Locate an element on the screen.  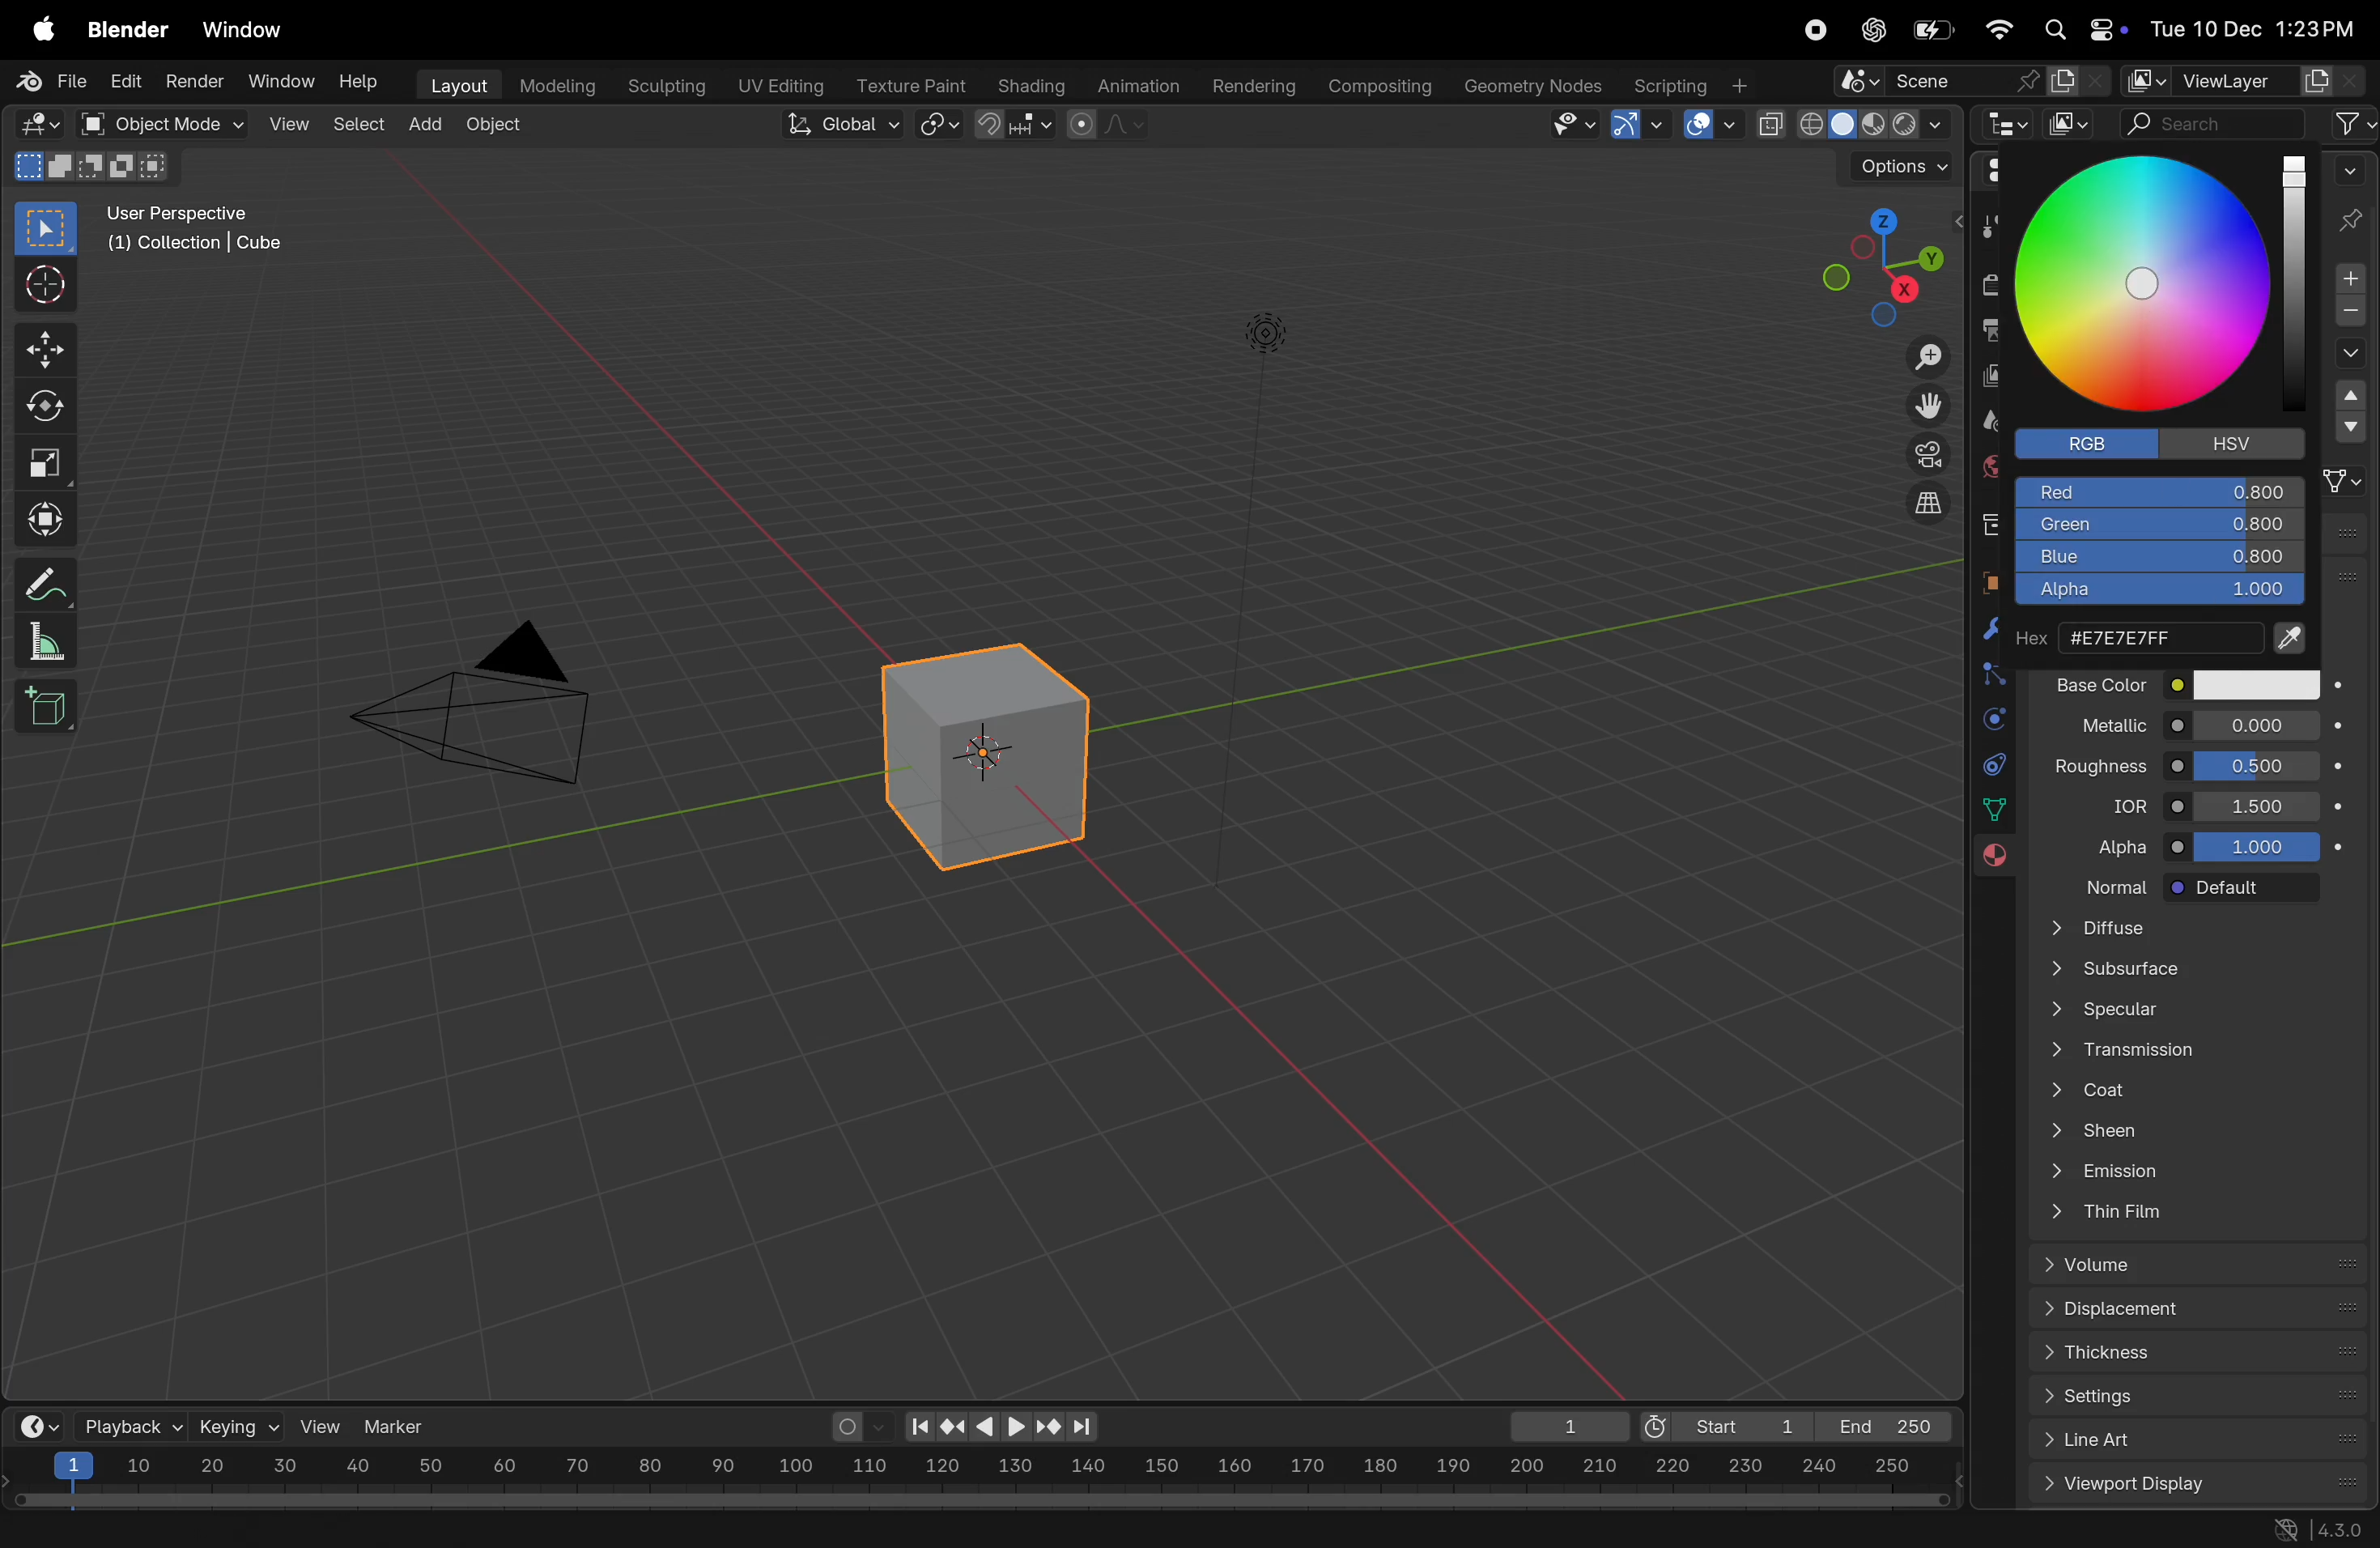
modifiers is located at coordinates (1979, 634).